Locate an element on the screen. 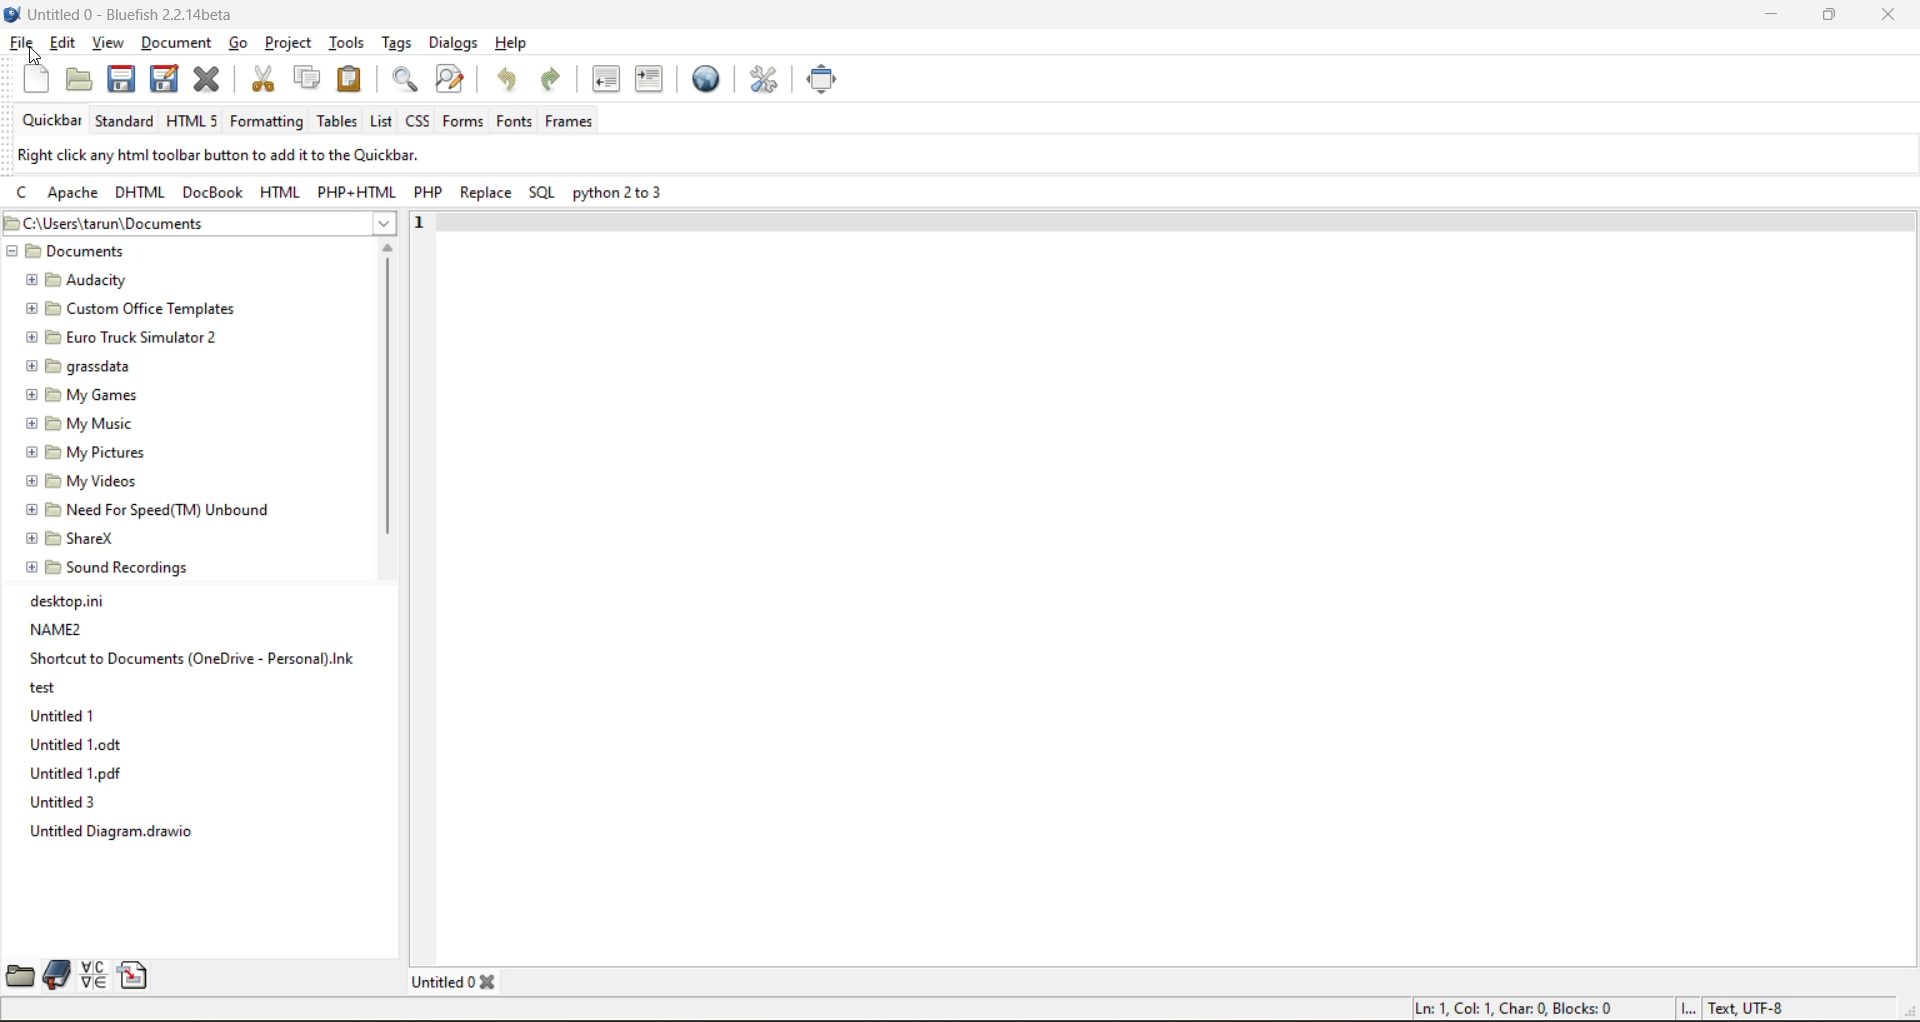 This screenshot has width=1920, height=1022. php is located at coordinates (433, 196).